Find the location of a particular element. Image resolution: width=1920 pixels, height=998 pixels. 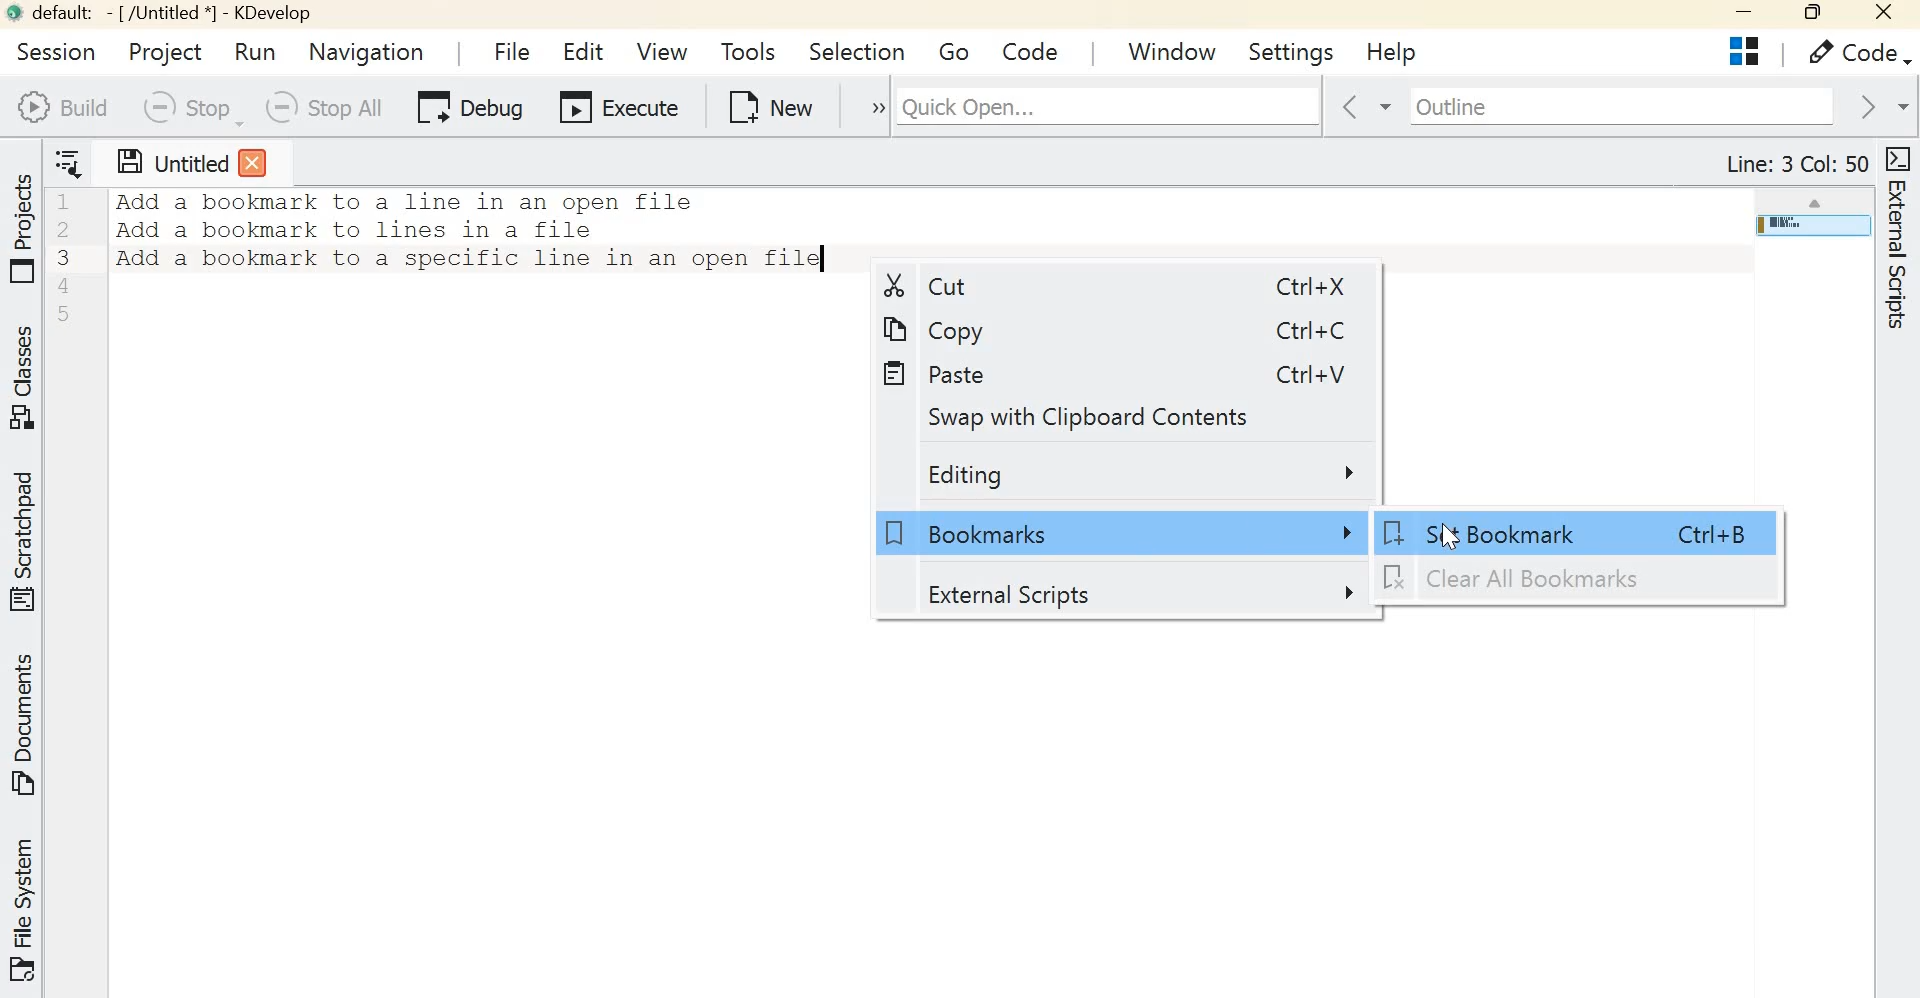

Line numbers is located at coordinates (68, 257).